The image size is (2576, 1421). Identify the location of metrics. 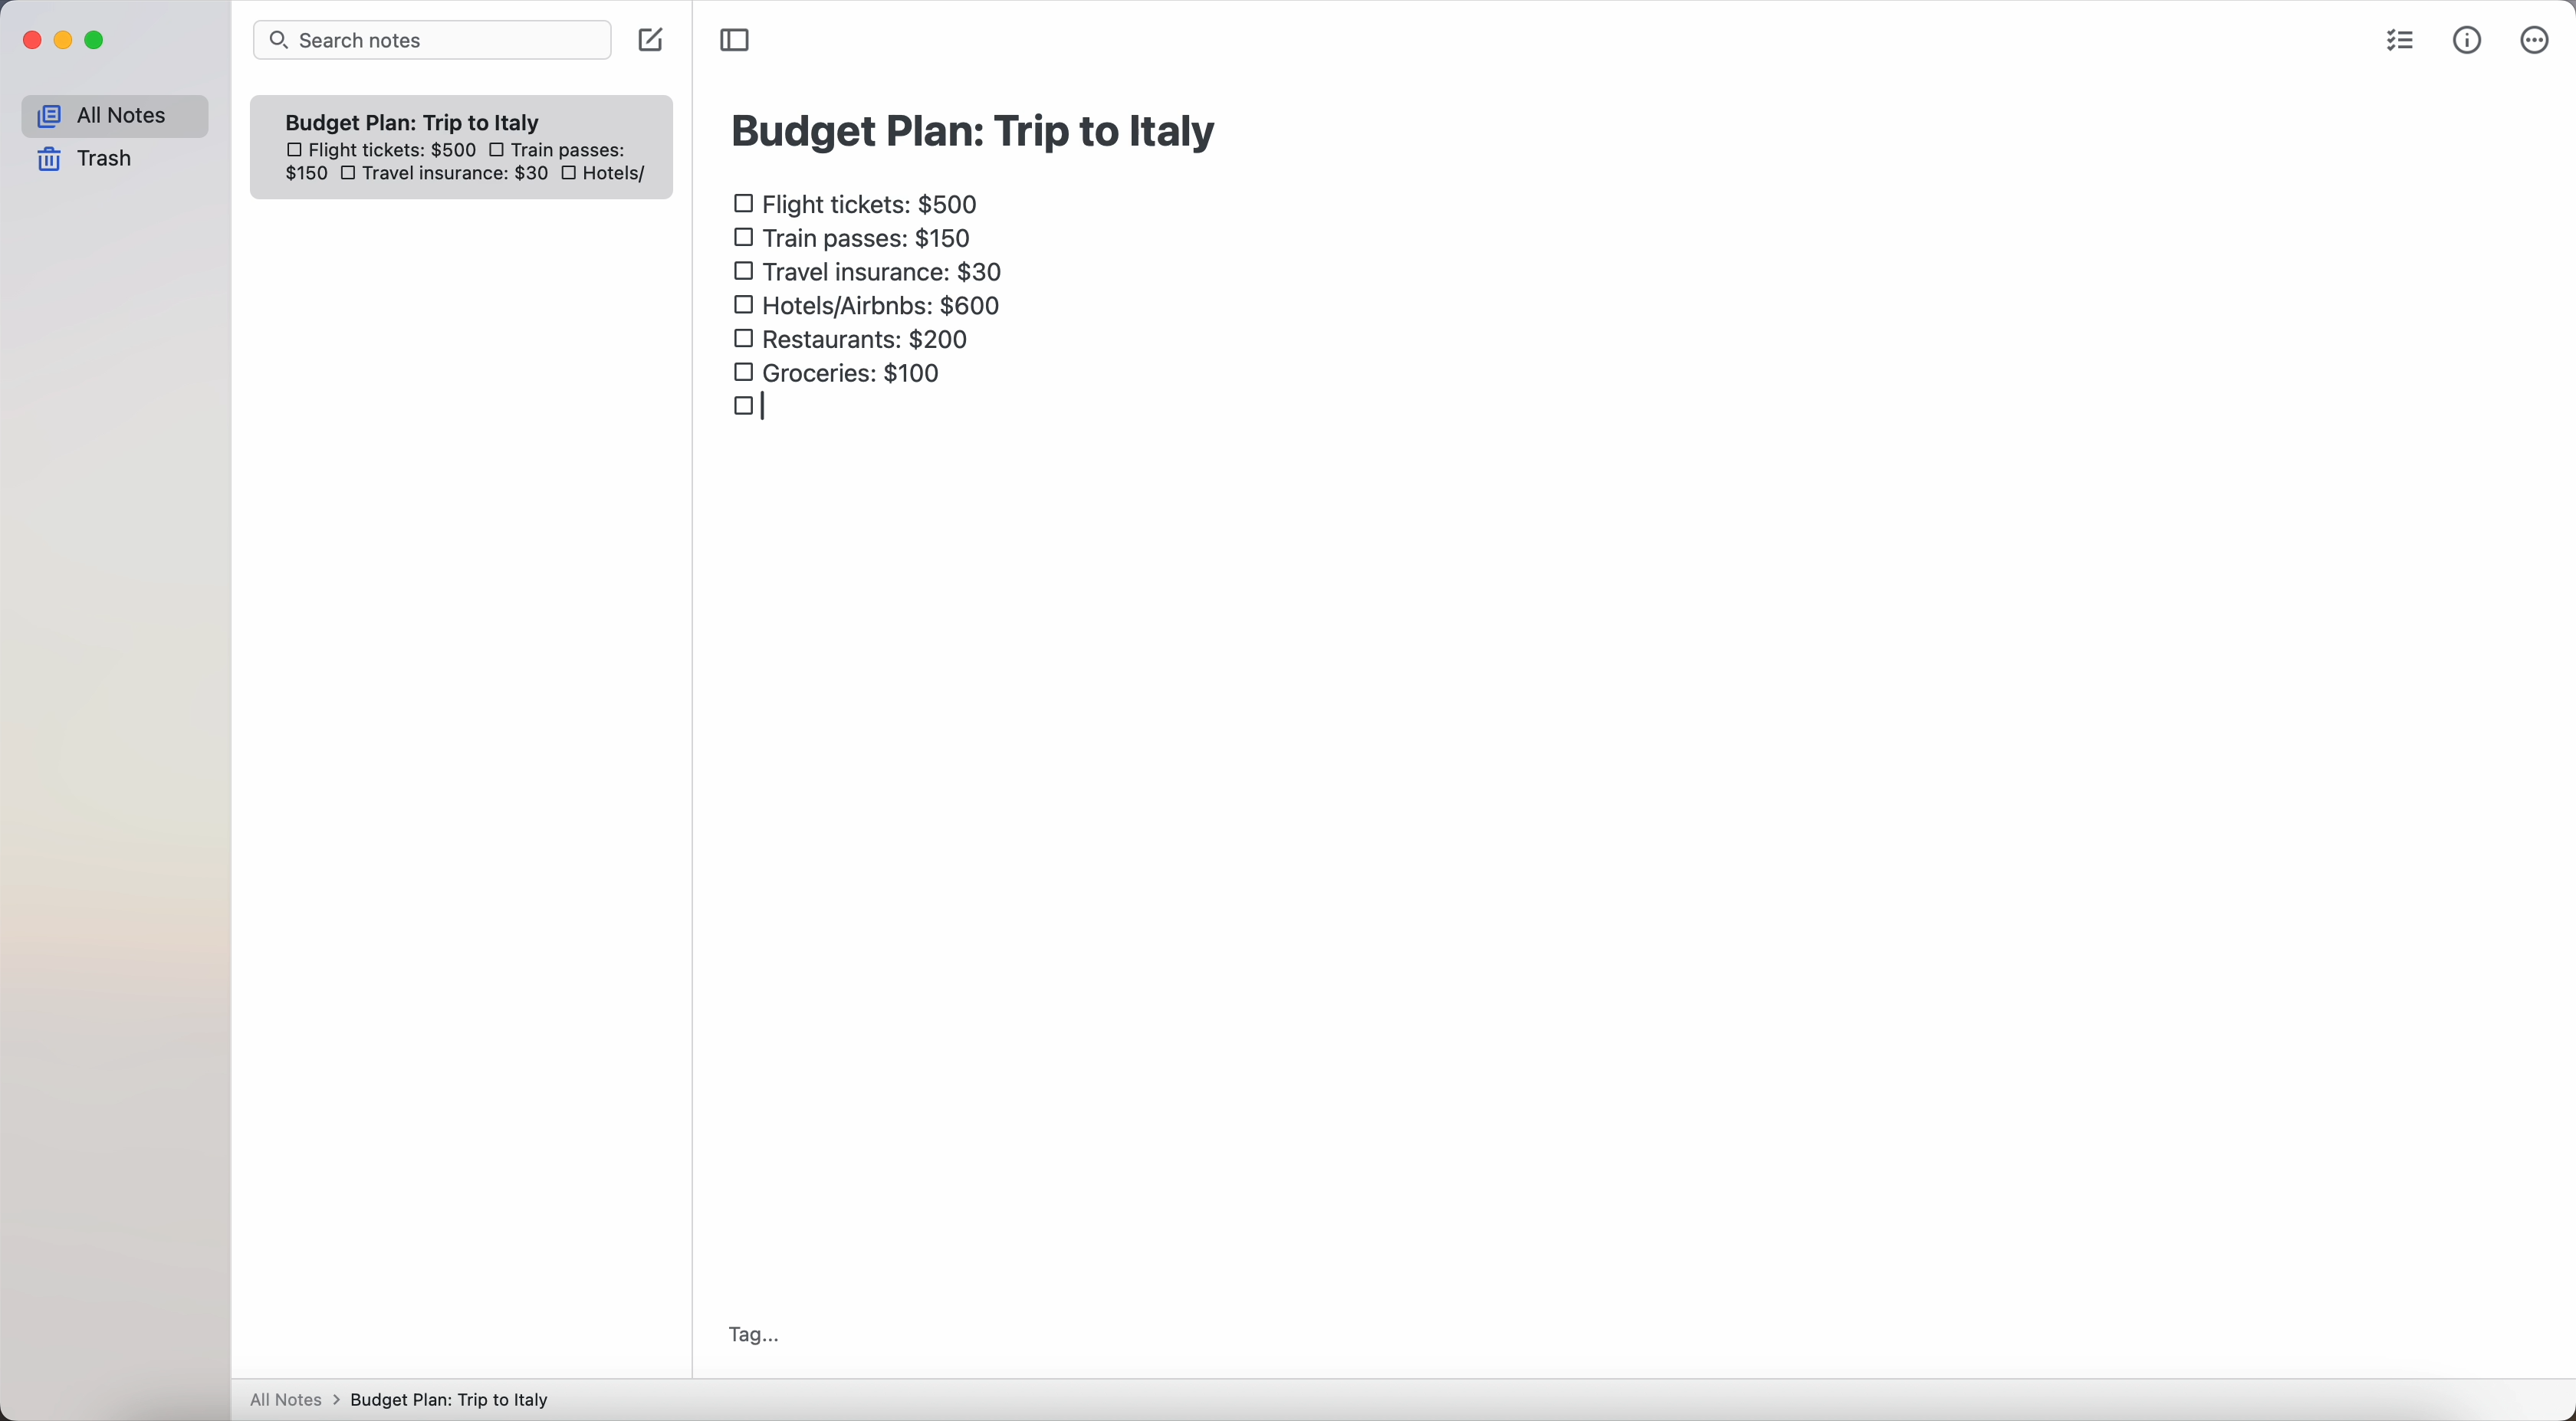
(2468, 43).